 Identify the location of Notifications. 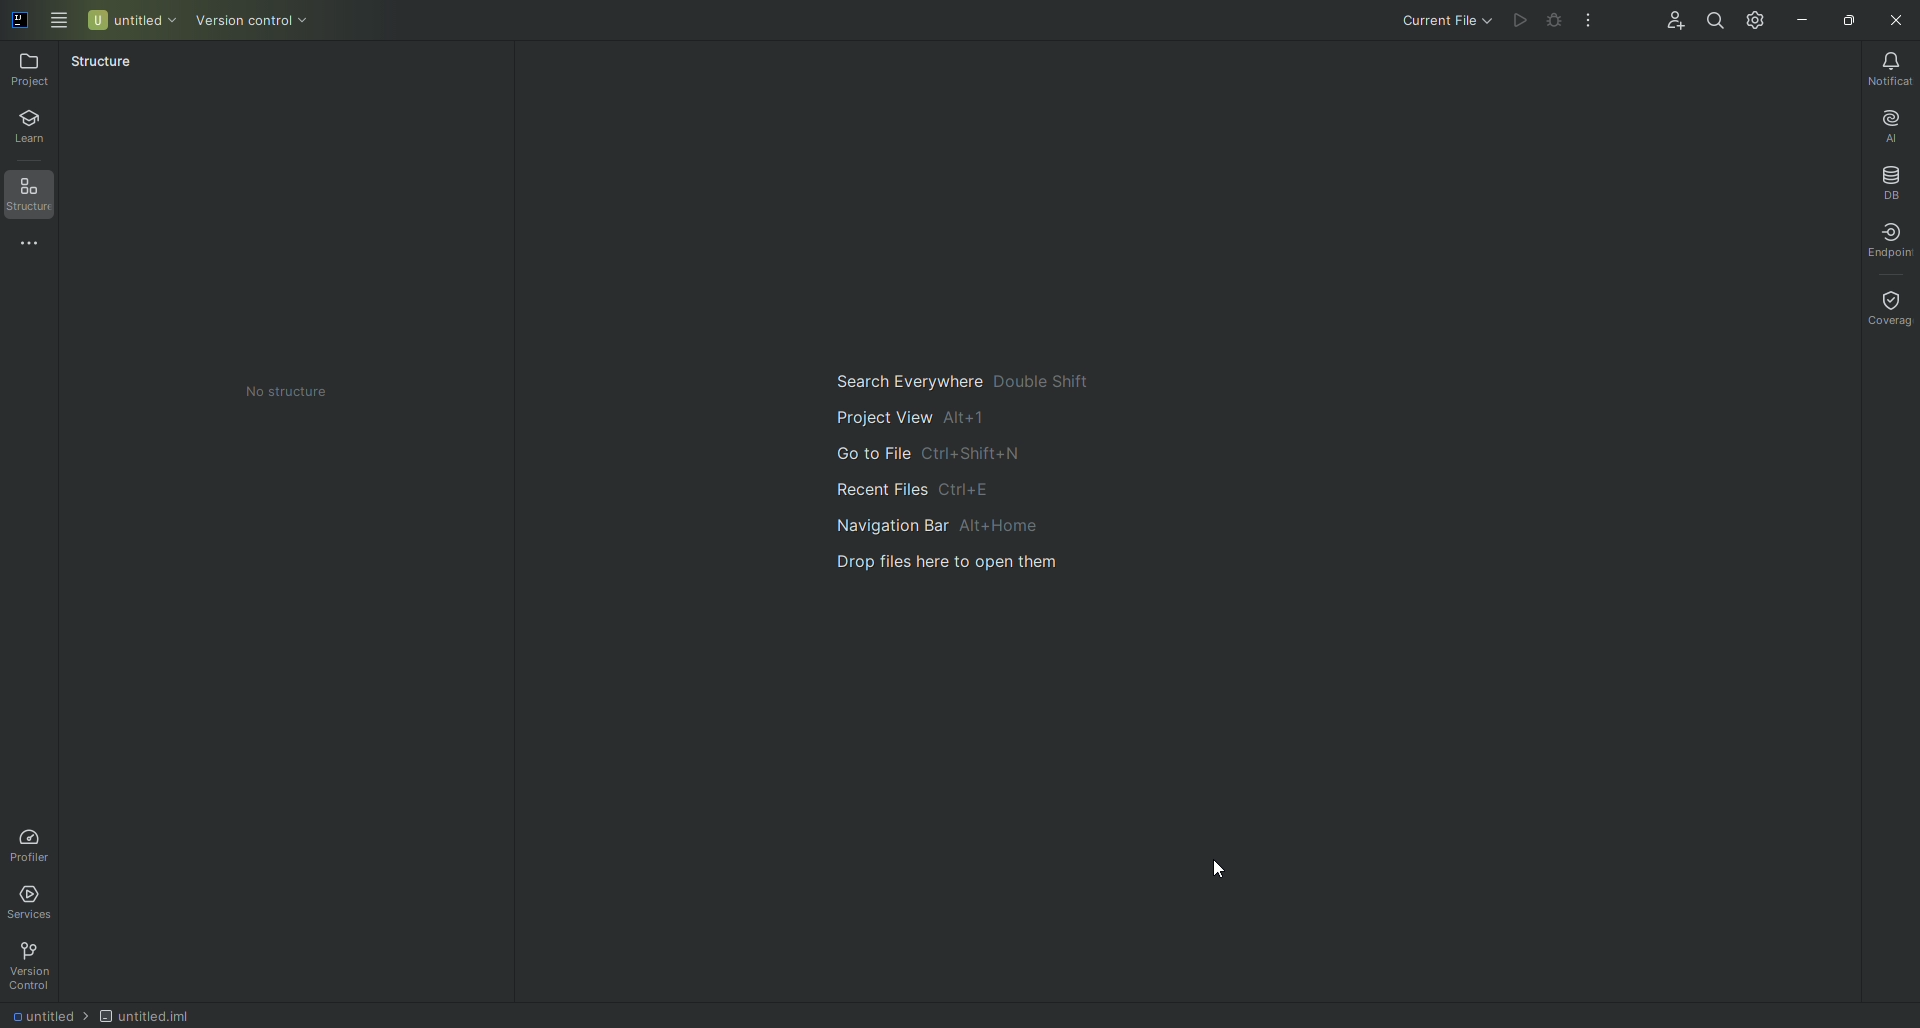
(1890, 70).